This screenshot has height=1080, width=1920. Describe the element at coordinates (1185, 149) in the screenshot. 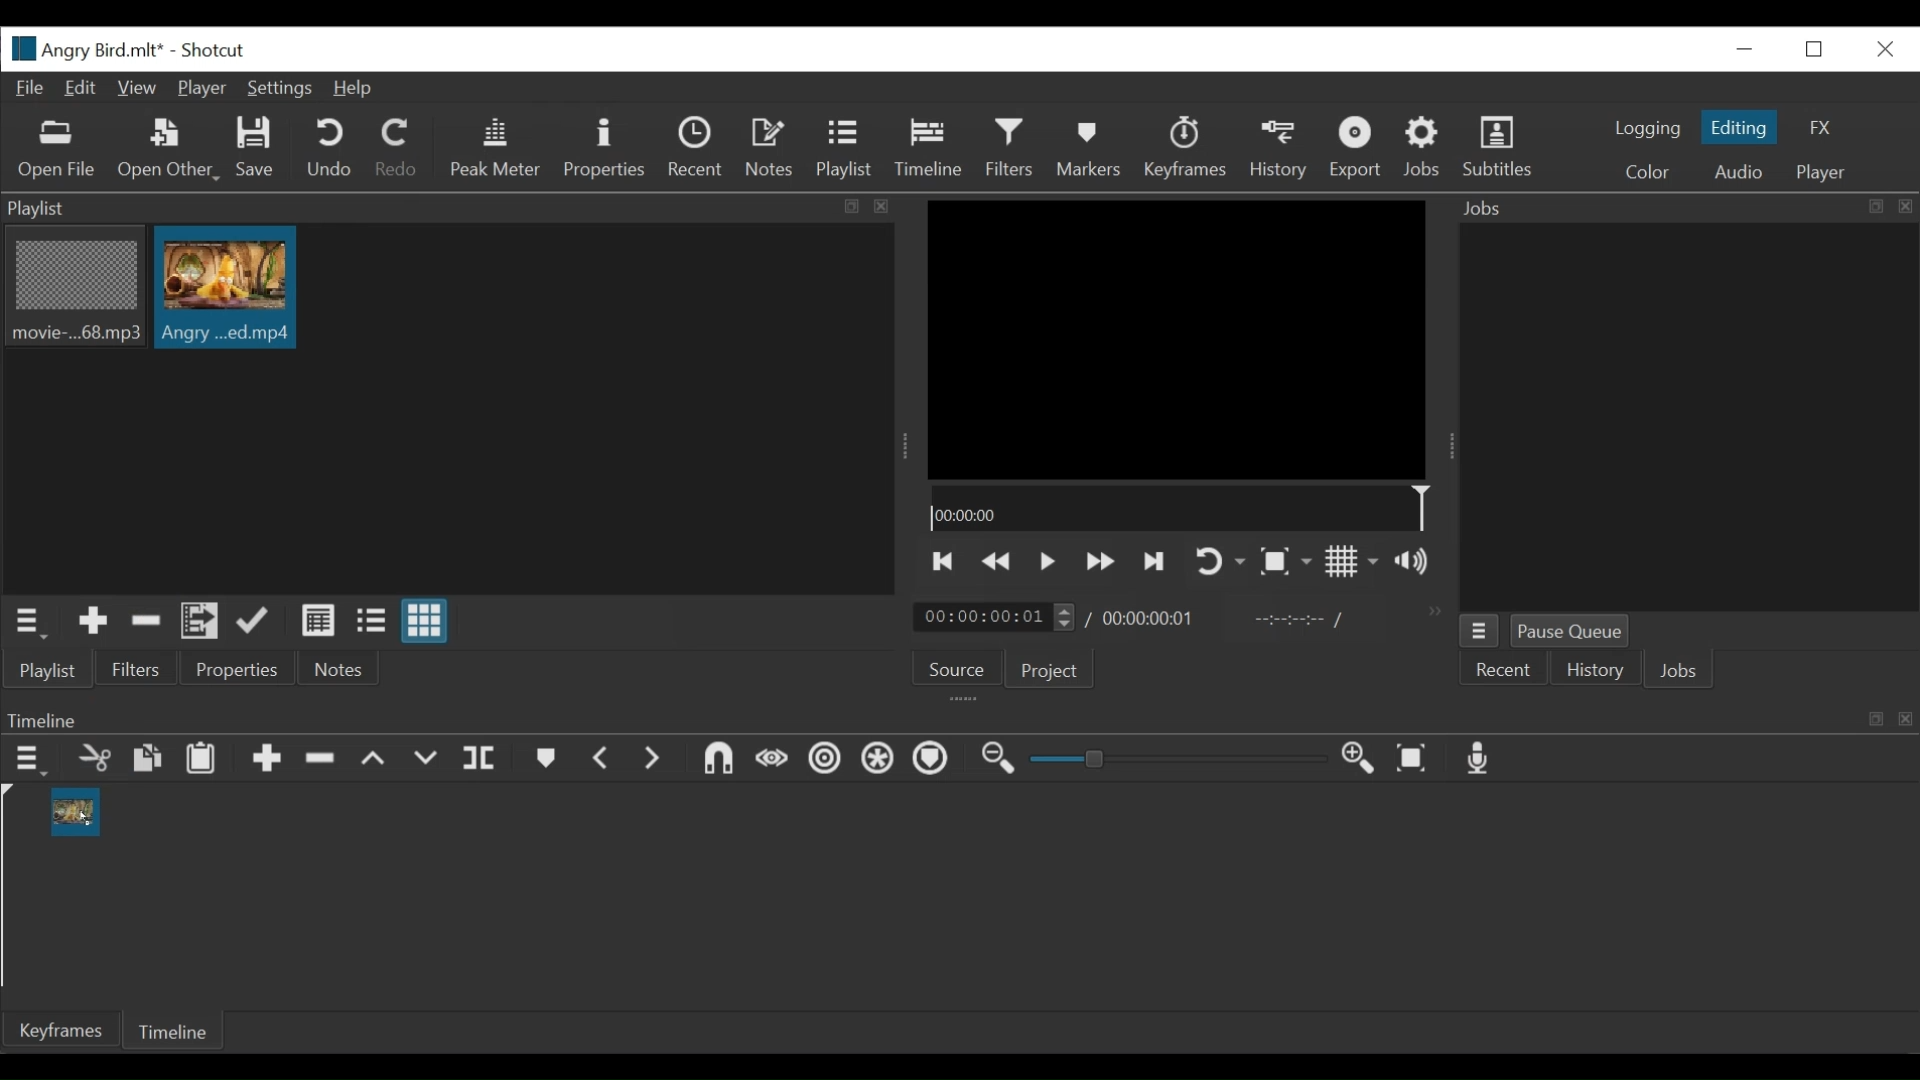

I see `Keyframes` at that location.